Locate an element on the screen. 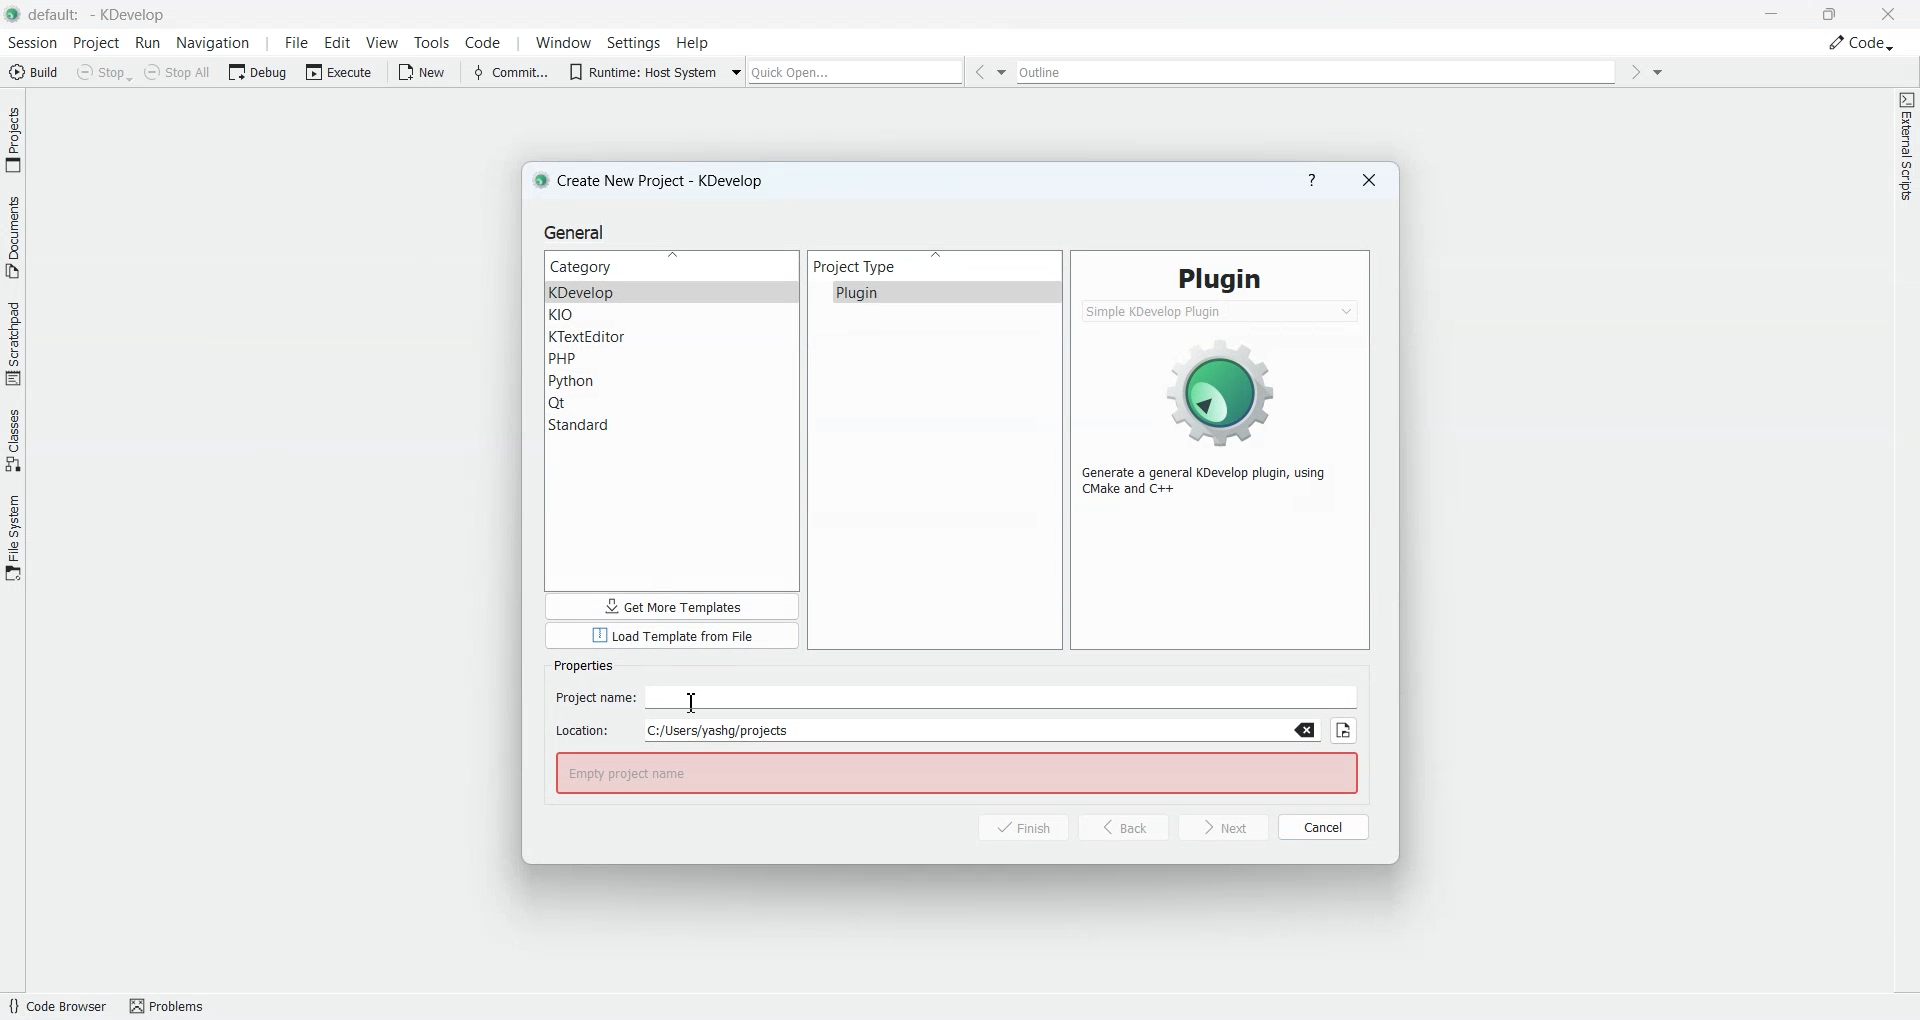 This screenshot has height=1020, width=1920. Code is located at coordinates (484, 42).